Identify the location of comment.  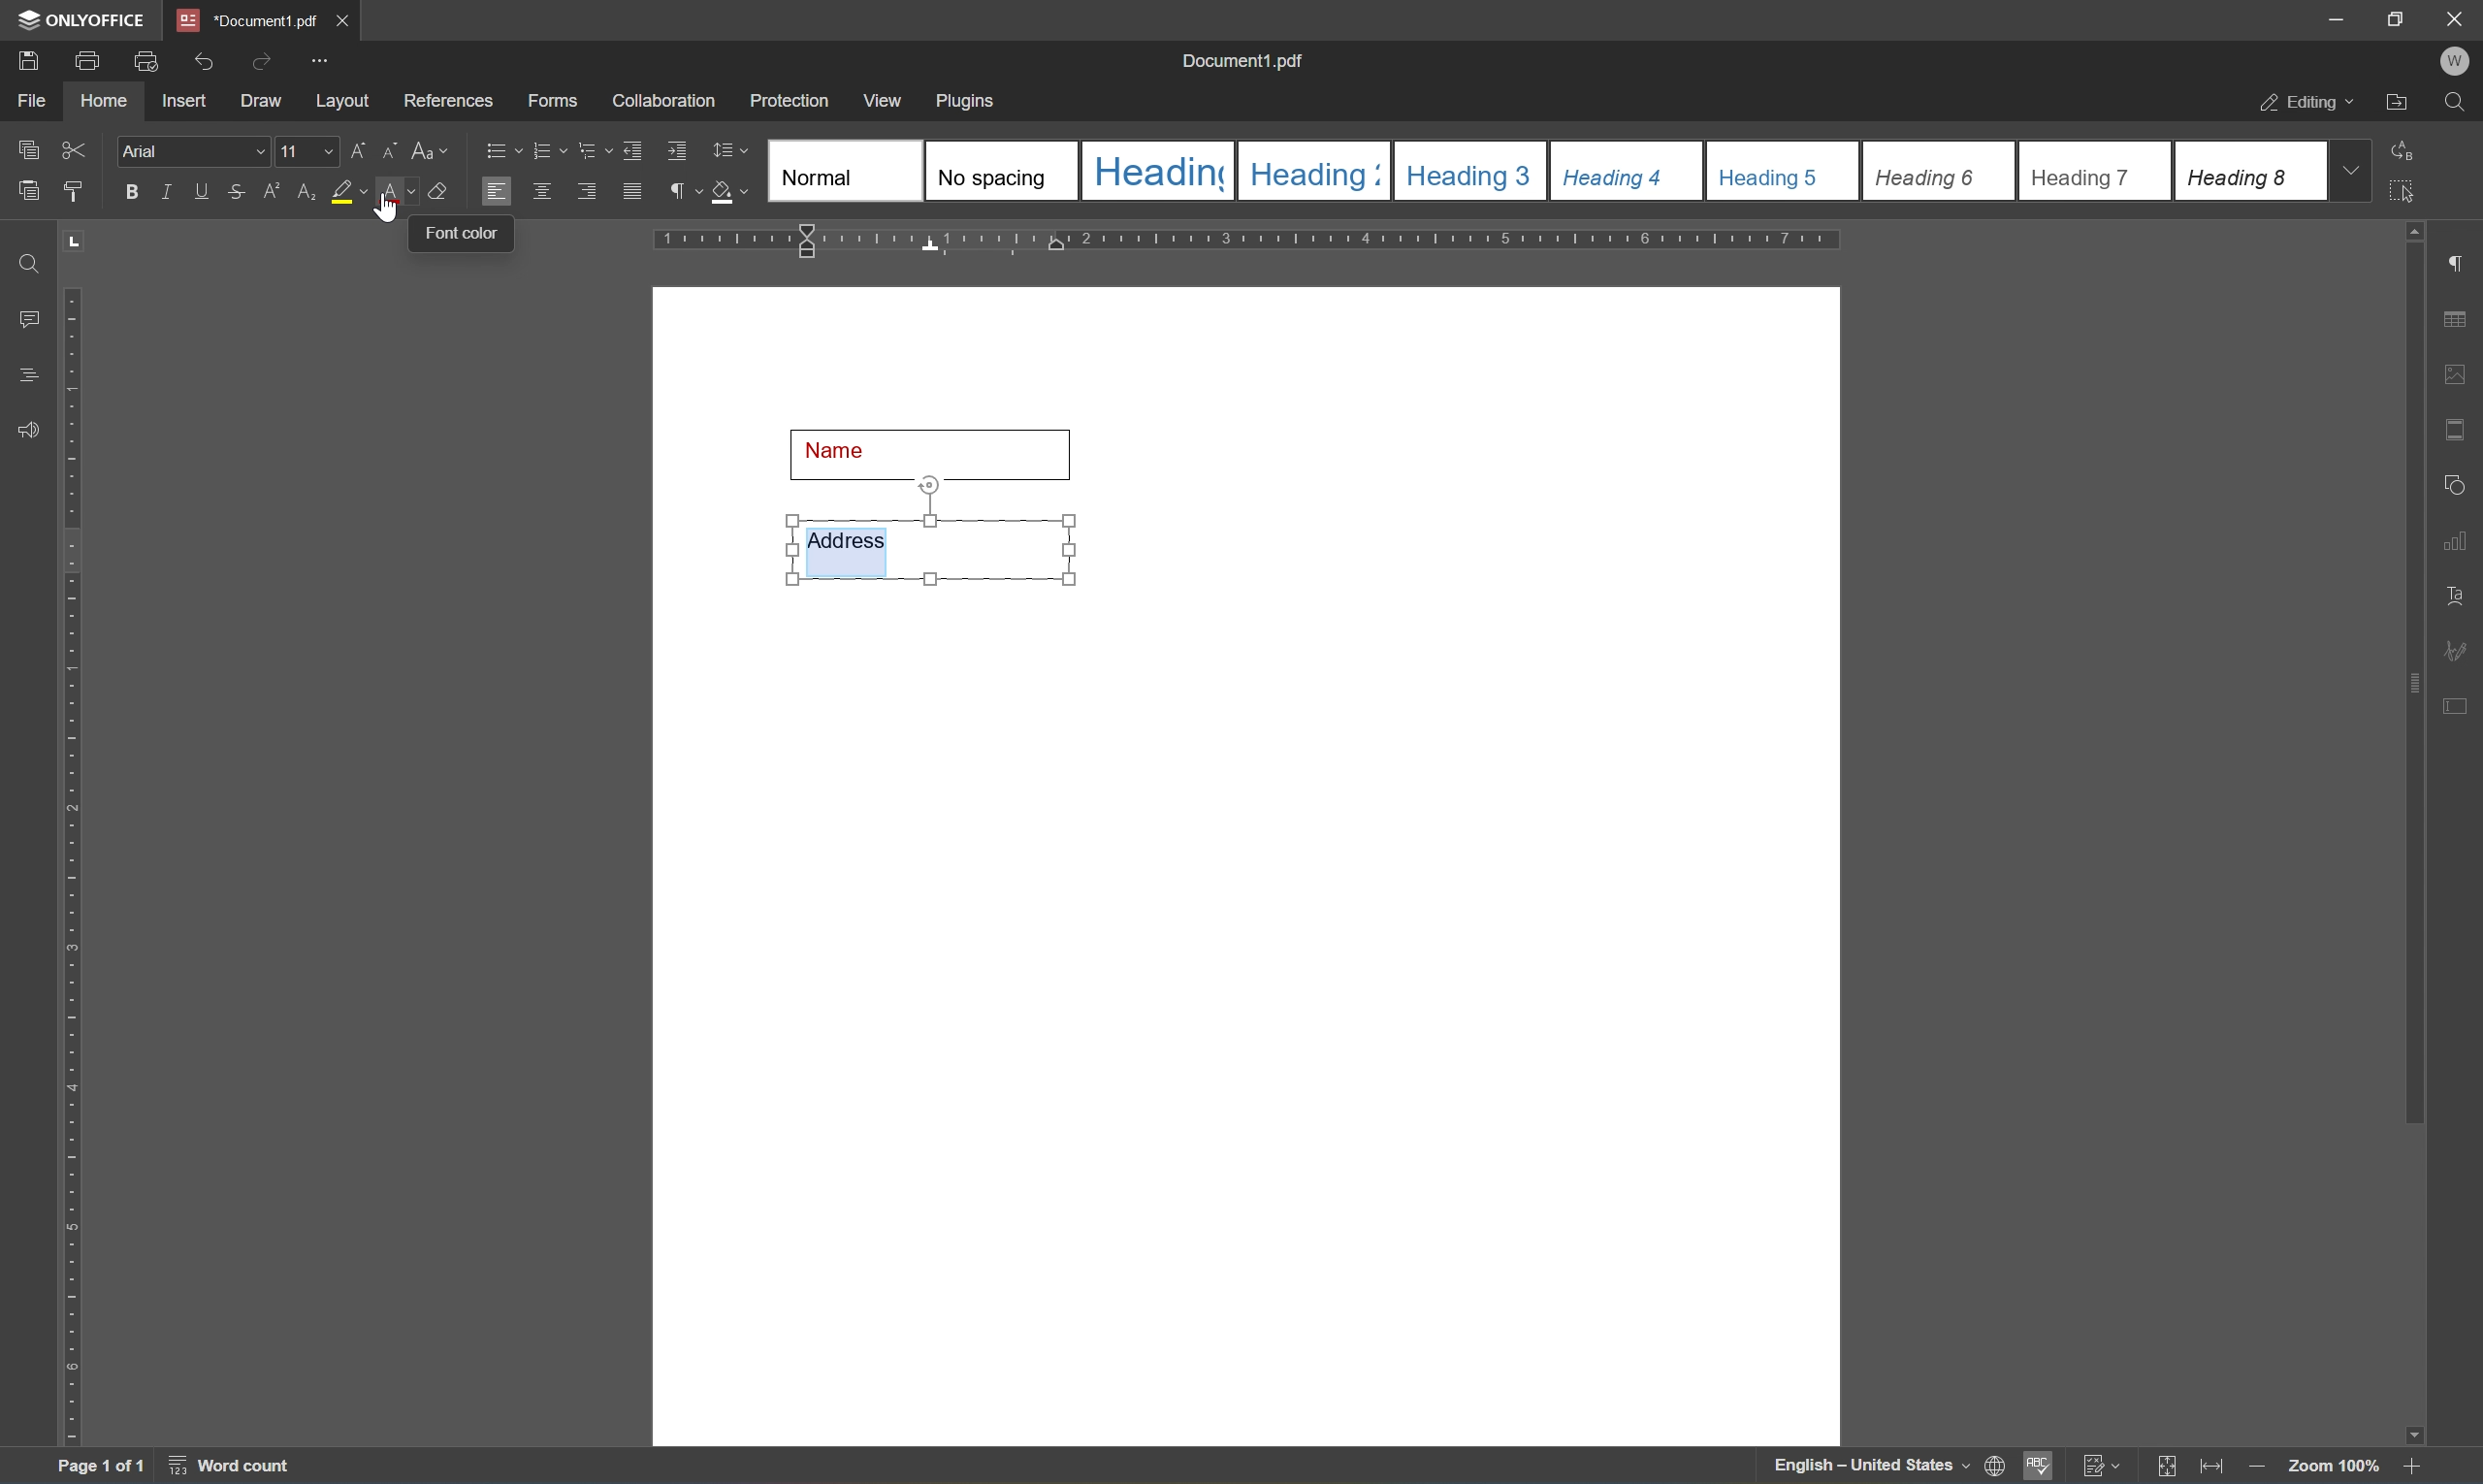
(25, 317).